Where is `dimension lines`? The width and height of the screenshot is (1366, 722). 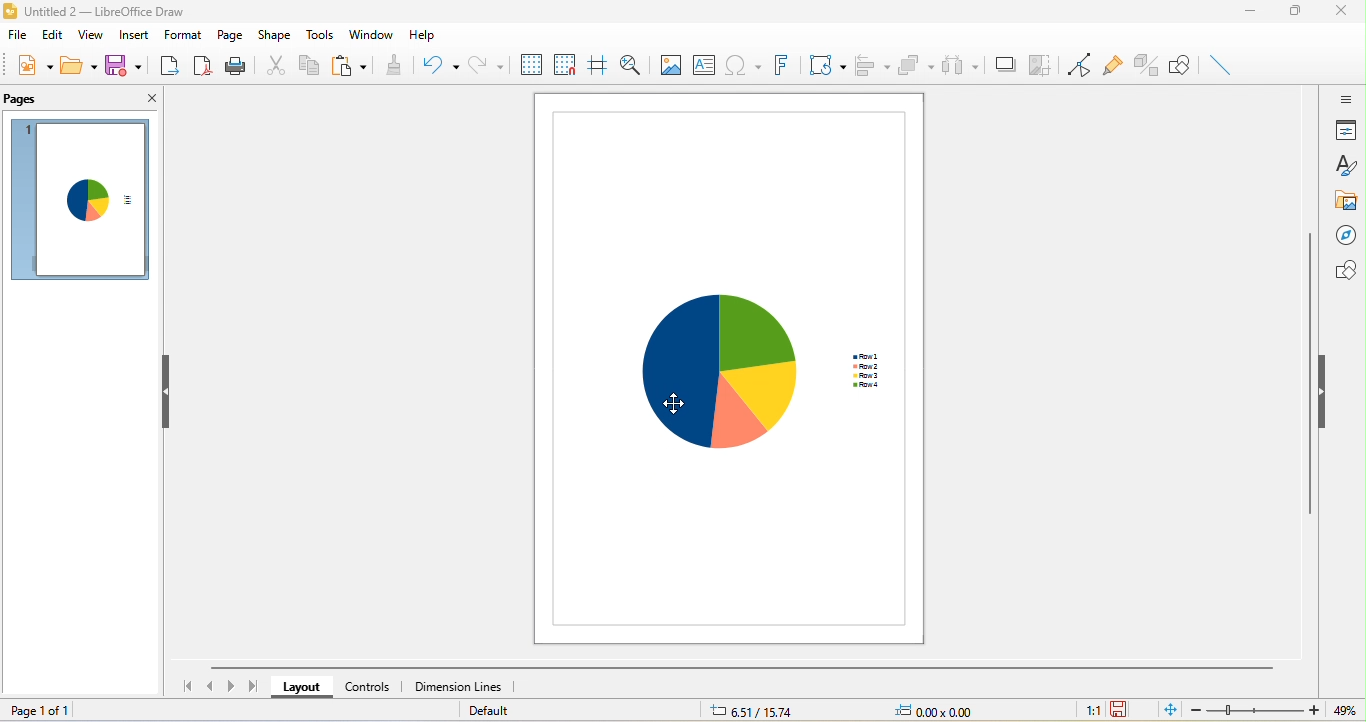 dimension lines is located at coordinates (462, 687).